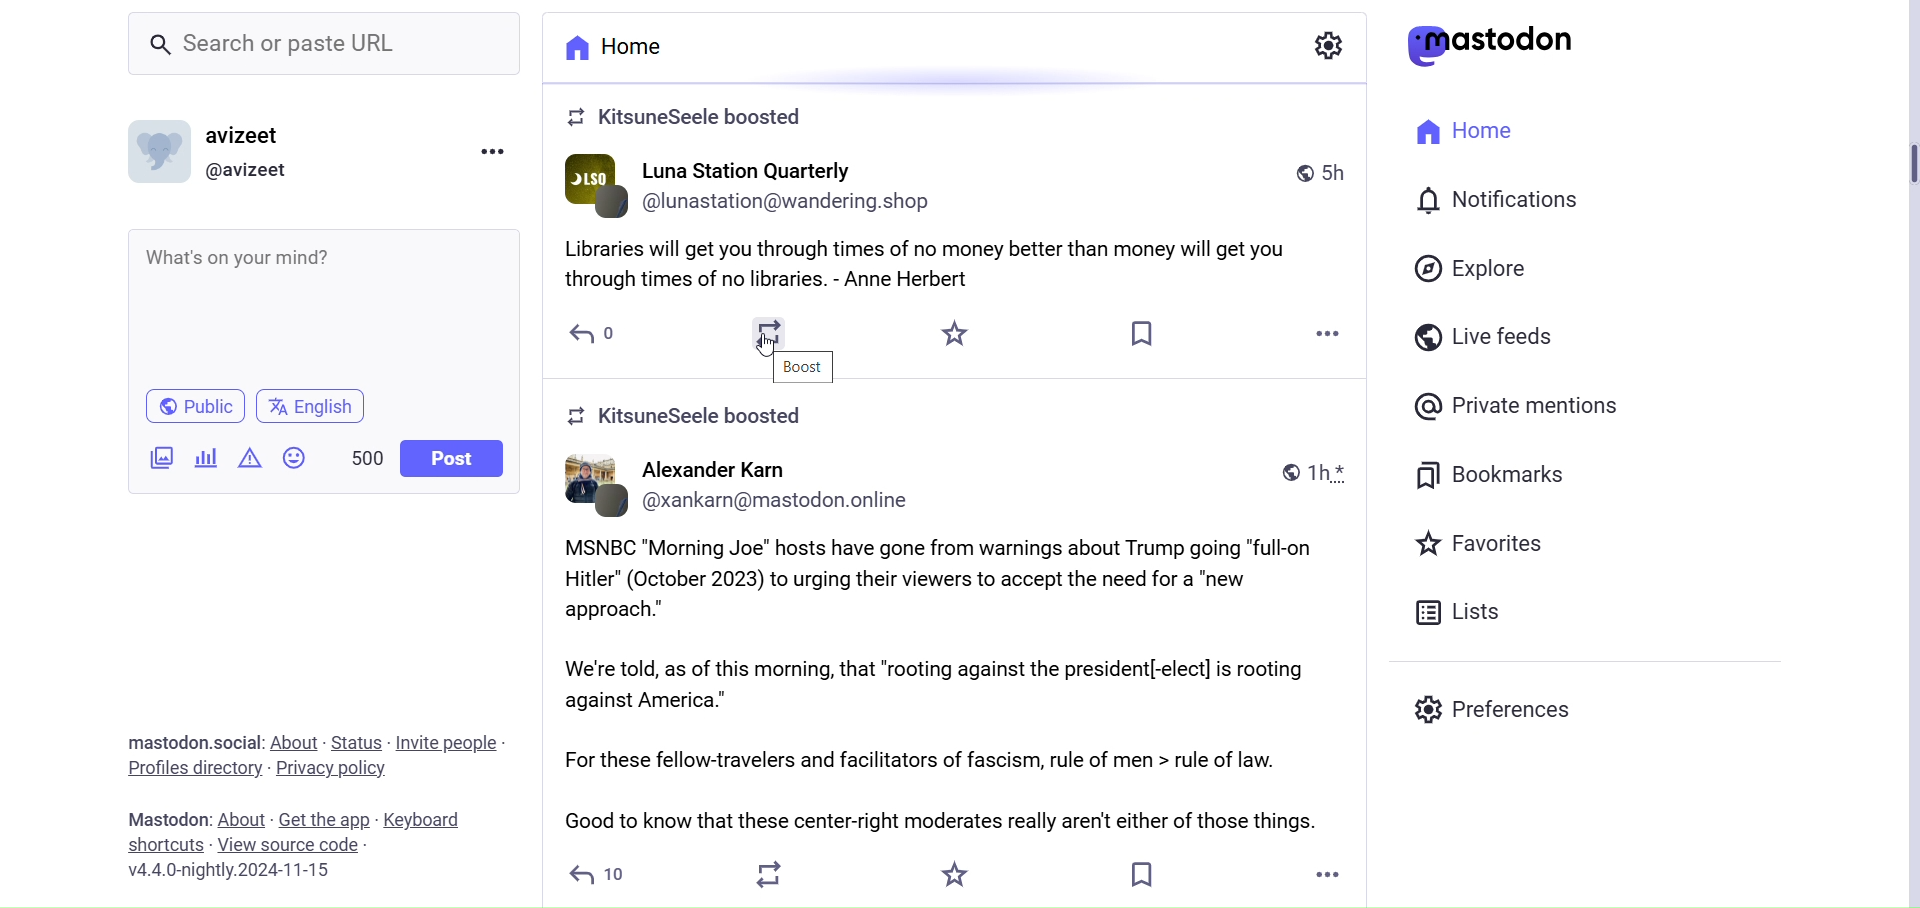 This screenshot has width=1920, height=908. I want to click on Logo, so click(1499, 47).